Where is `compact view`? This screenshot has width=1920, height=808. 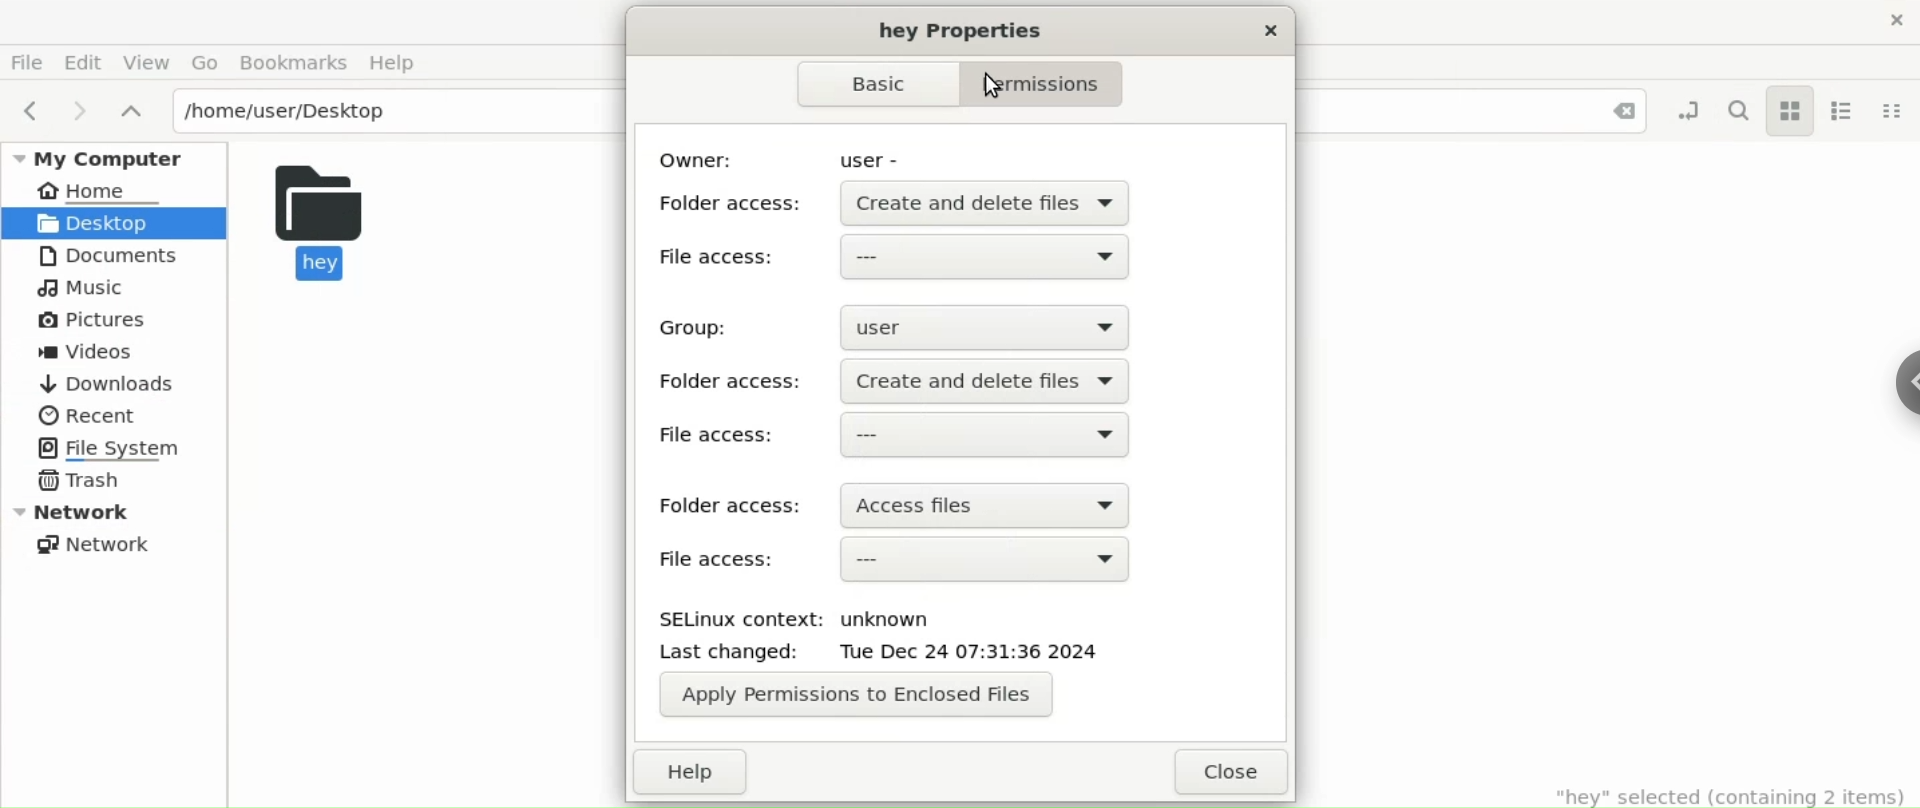 compact view is located at coordinates (1897, 113).